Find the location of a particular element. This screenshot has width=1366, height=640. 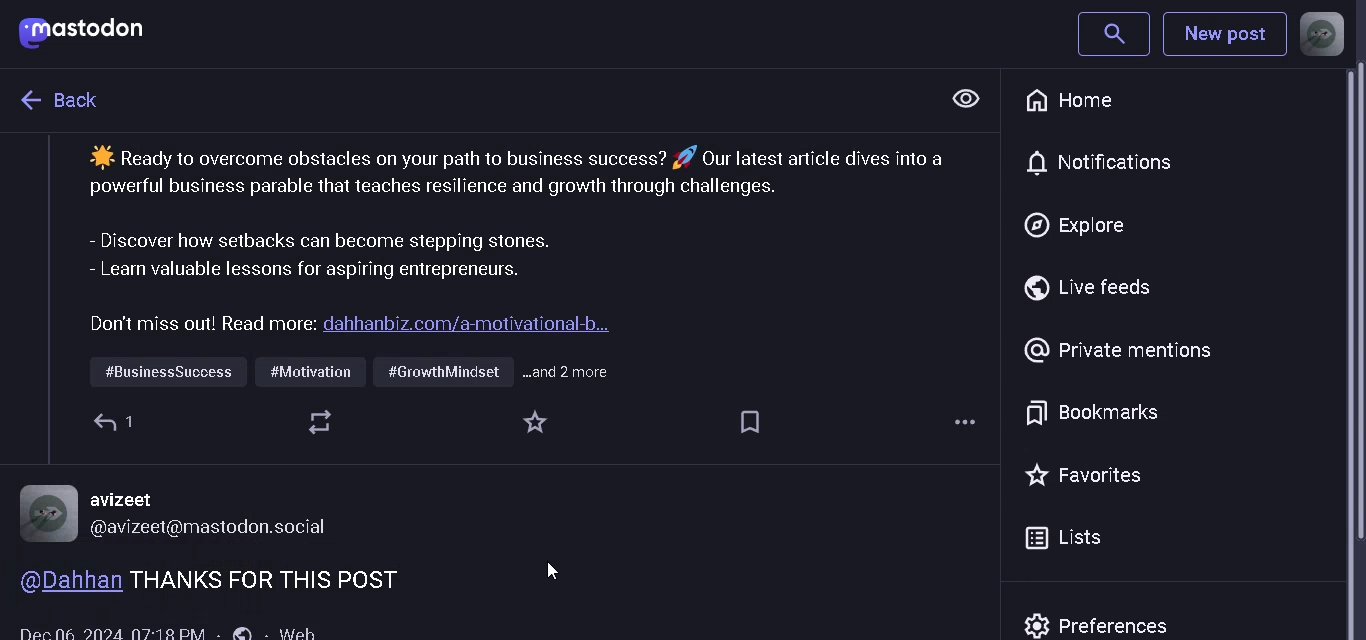

logo is located at coordinates (90, 31).